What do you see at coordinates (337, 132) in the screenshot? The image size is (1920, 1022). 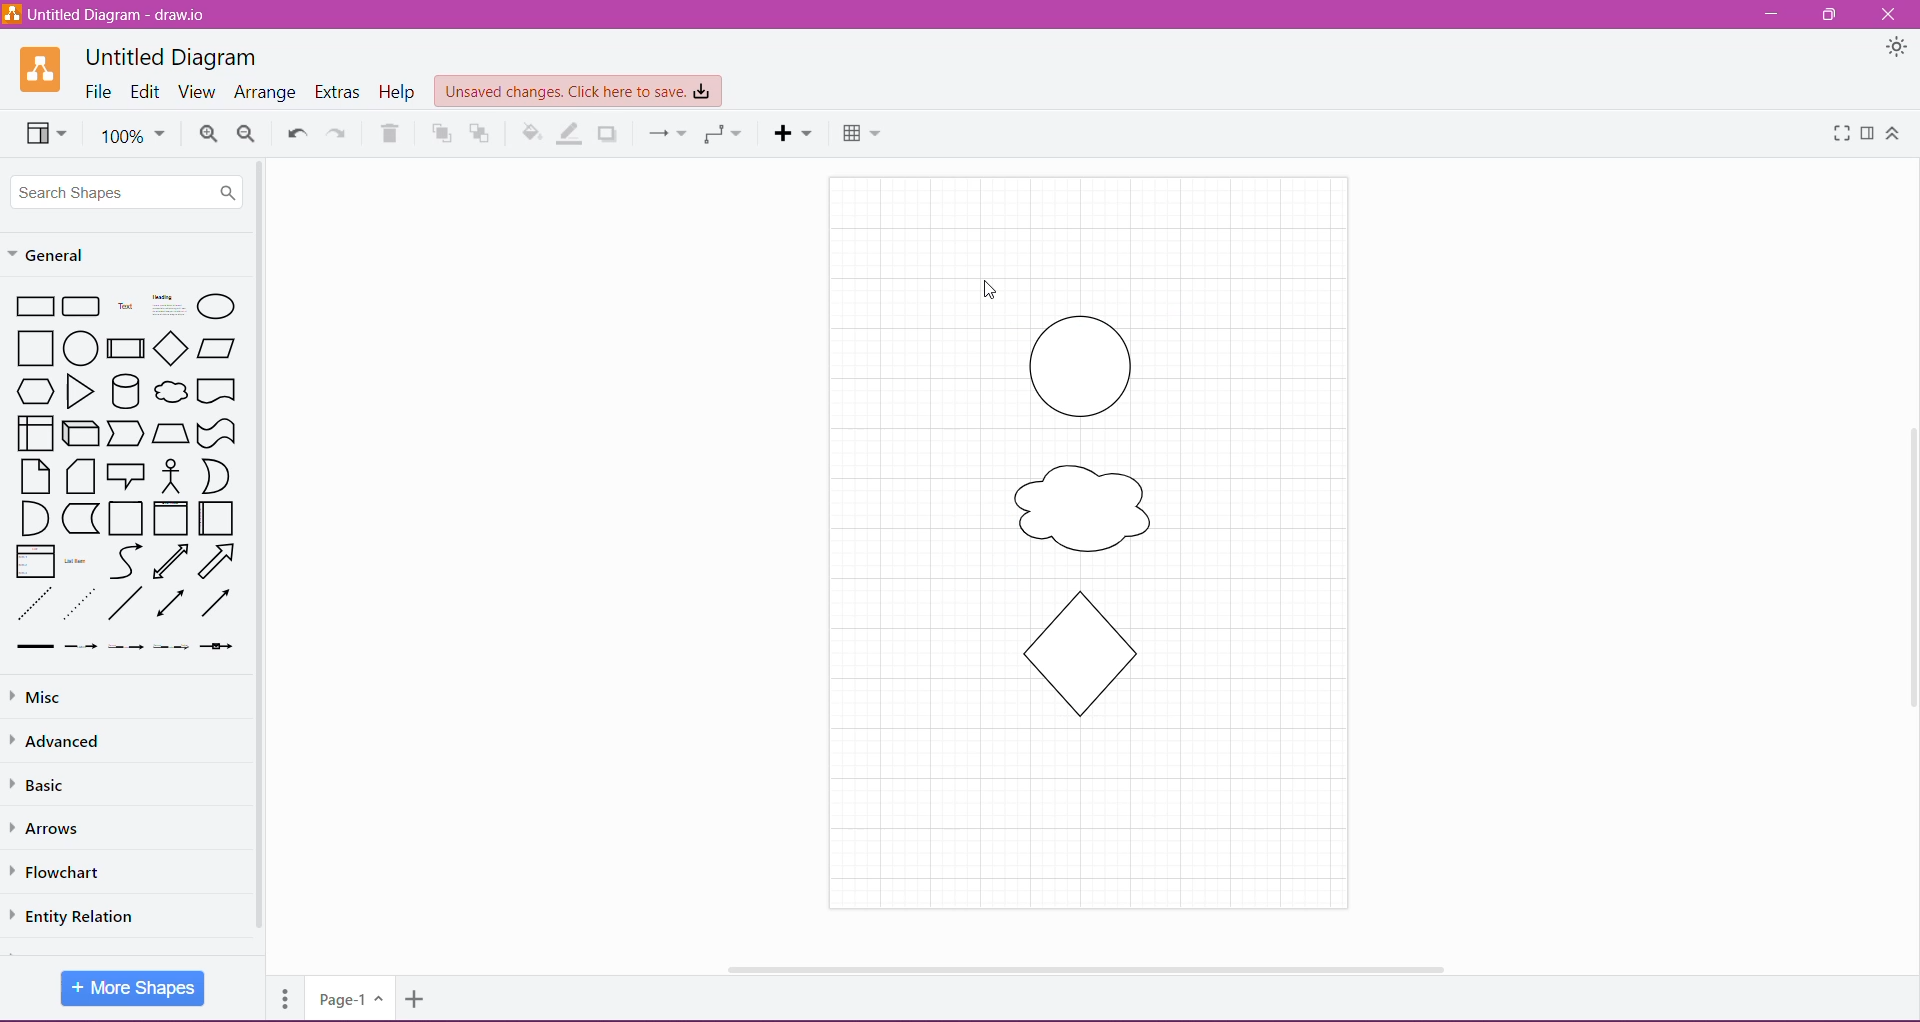 I see `Redo` at bounding box center [337, 132].